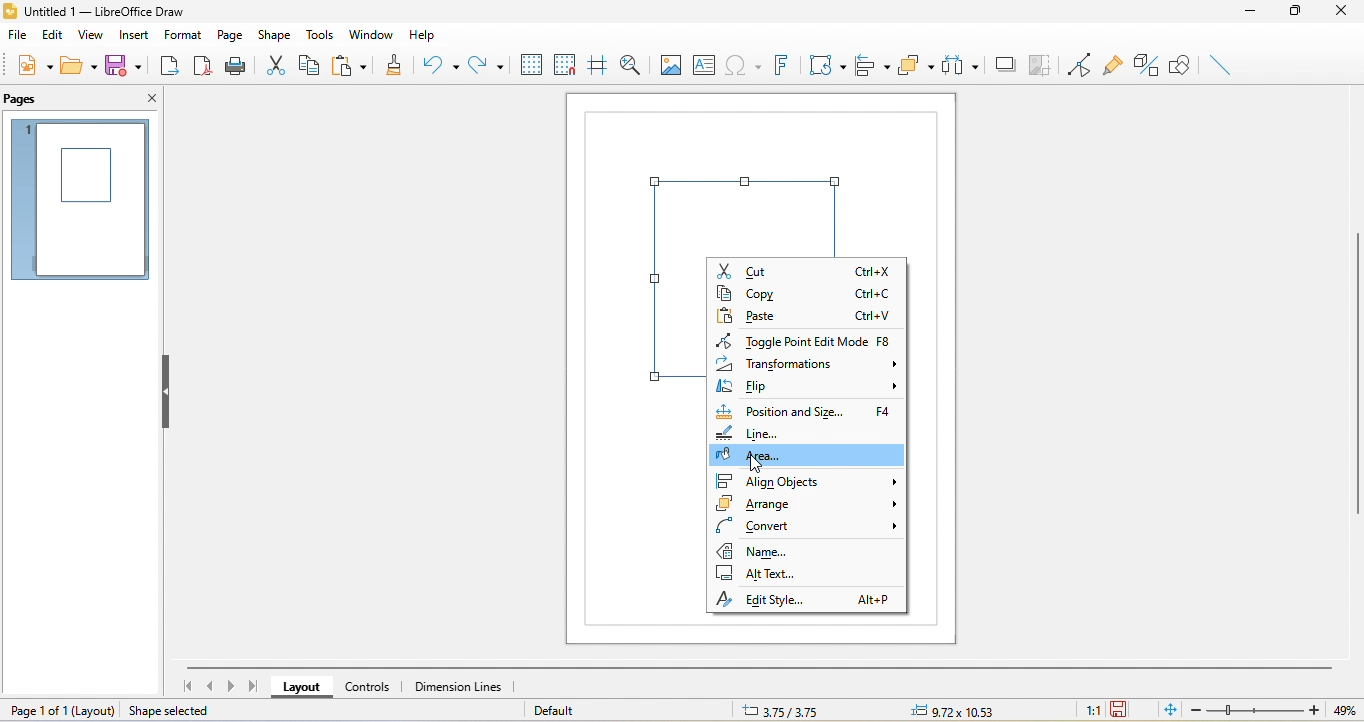 The image size is (1364, 722). Describe the element at coordinates (805, 270) in the screenshot. I see `cut` at that location.